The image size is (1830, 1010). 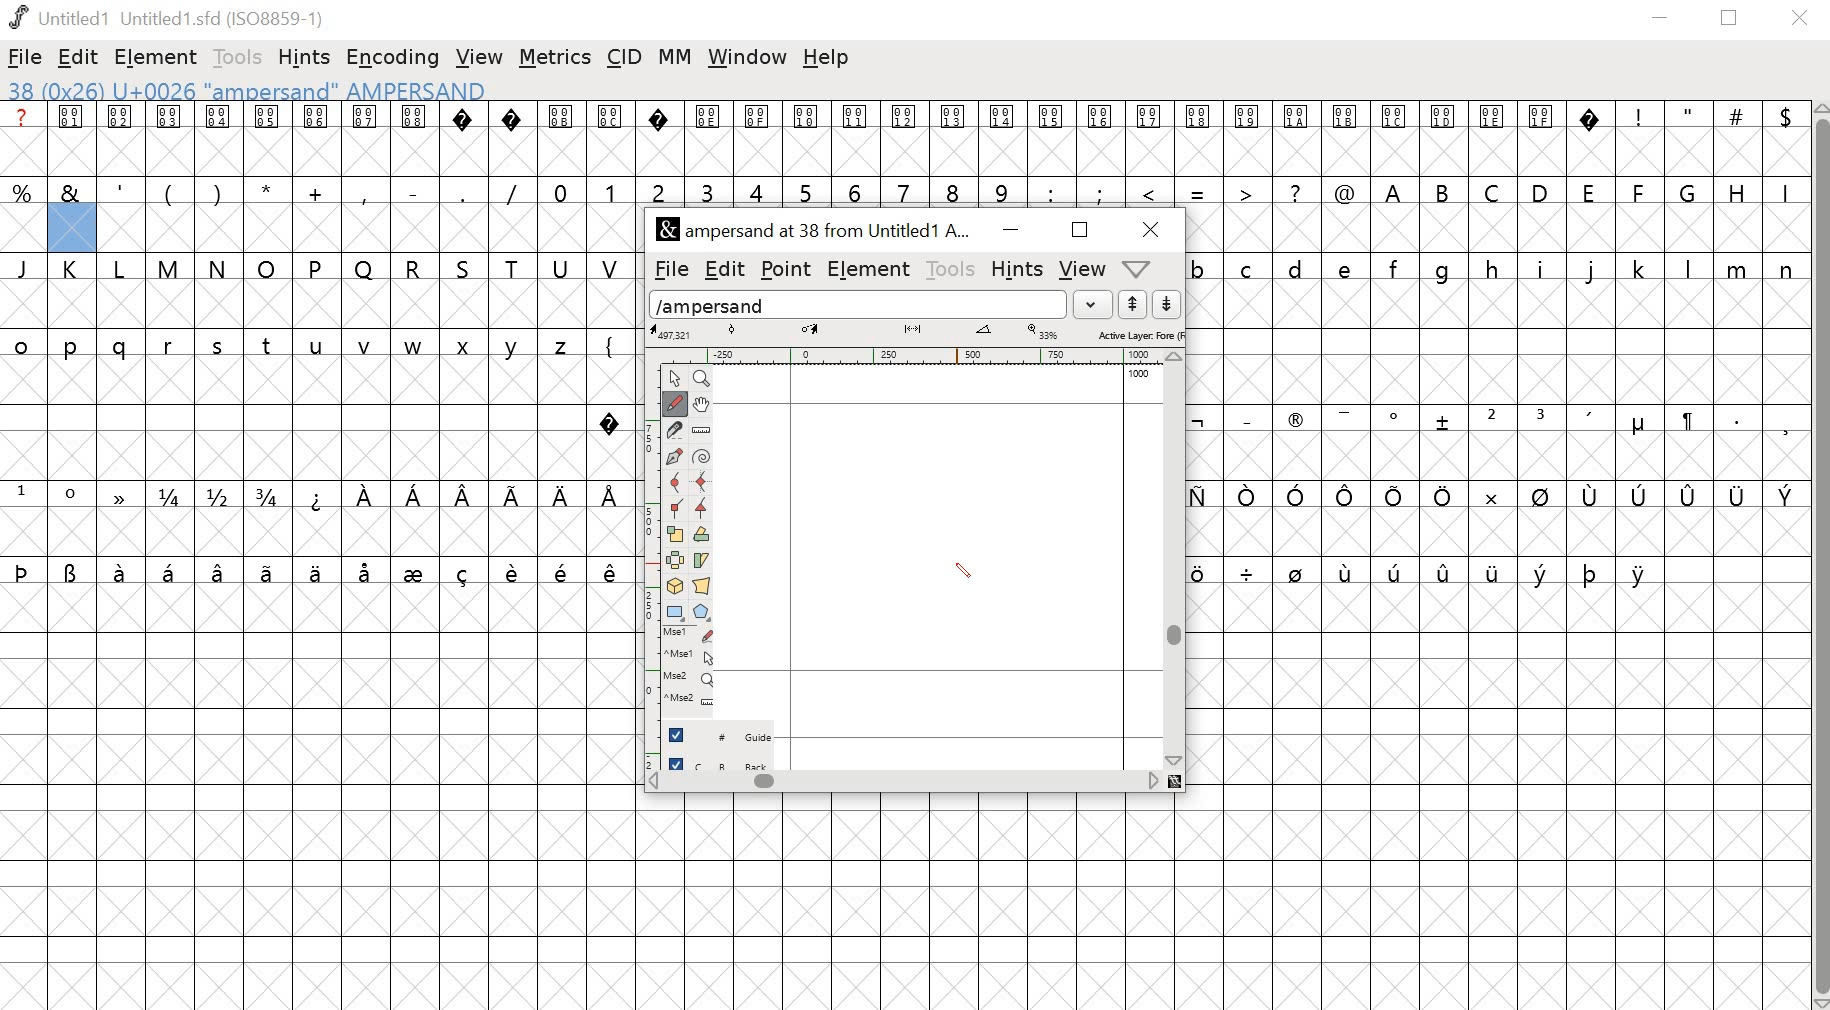 I want to click on ?, so click(x=1592, y=139).